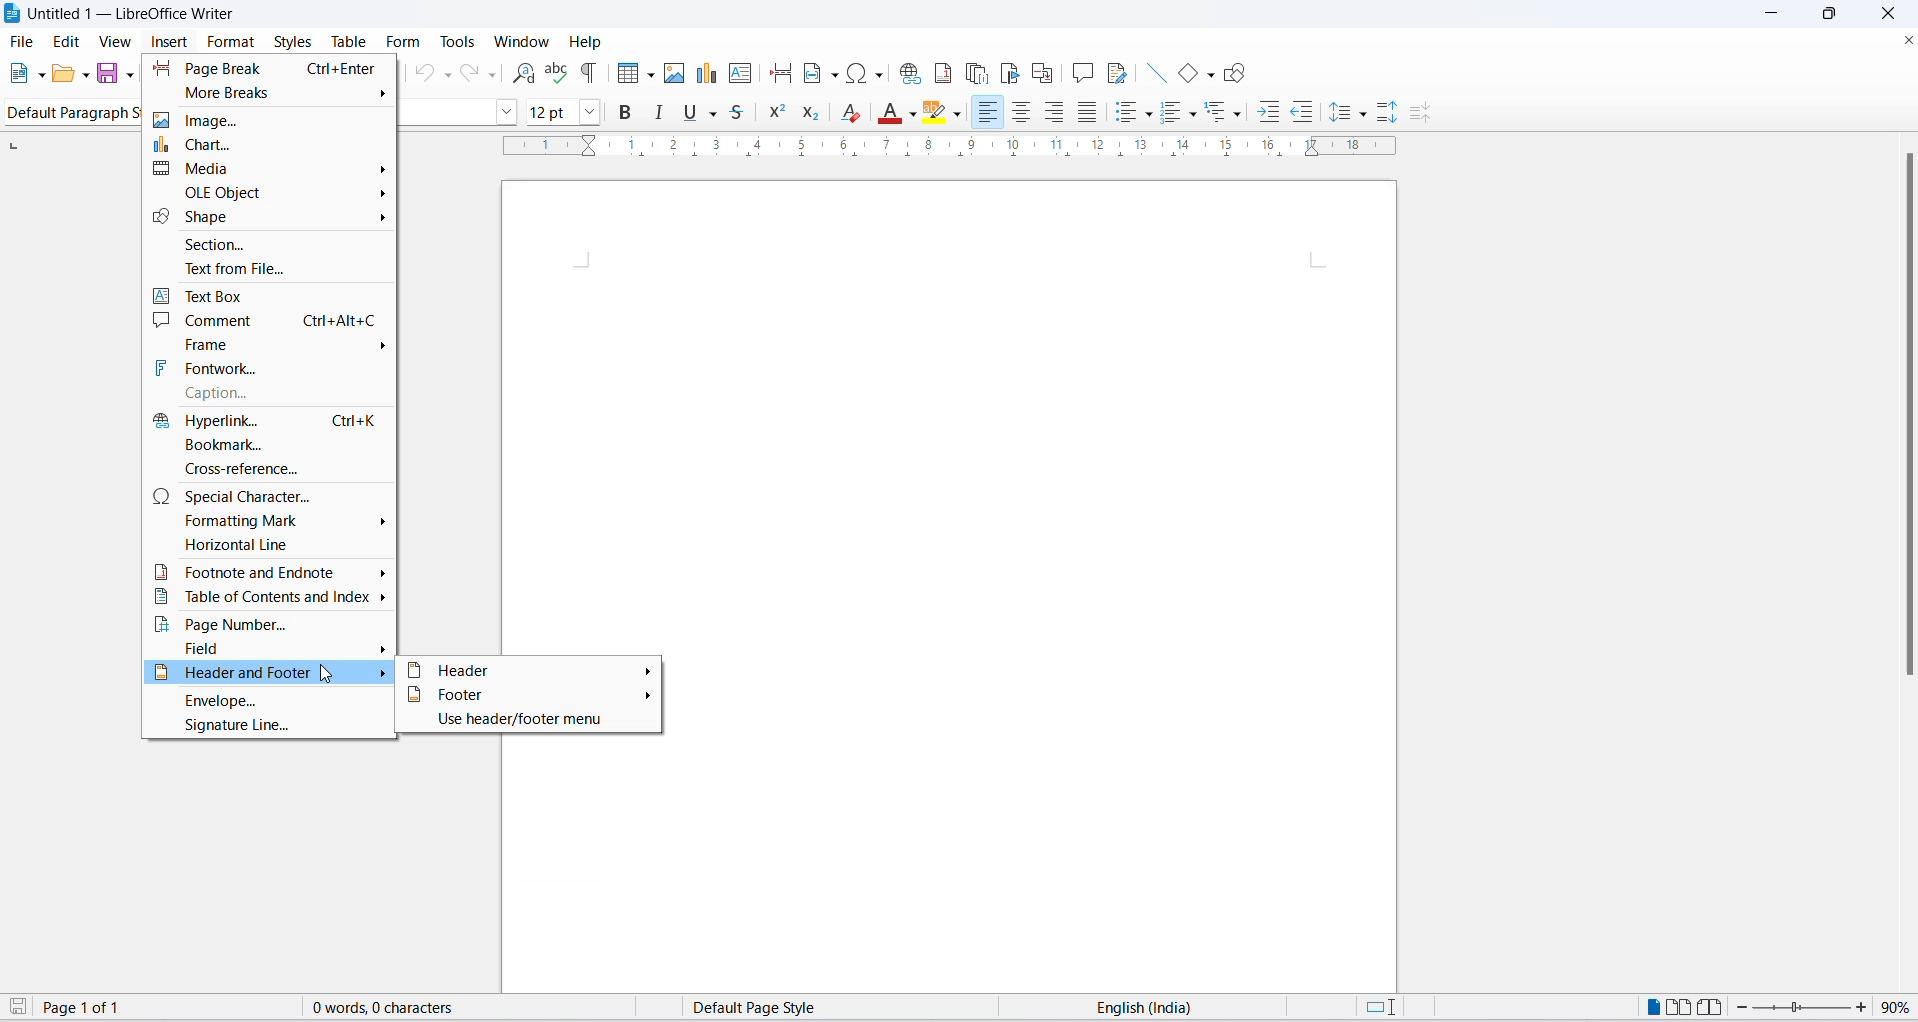 Image resolution: width=1918 pixels, height=1022 pixels. I want to click on new file, so click(19, 74).